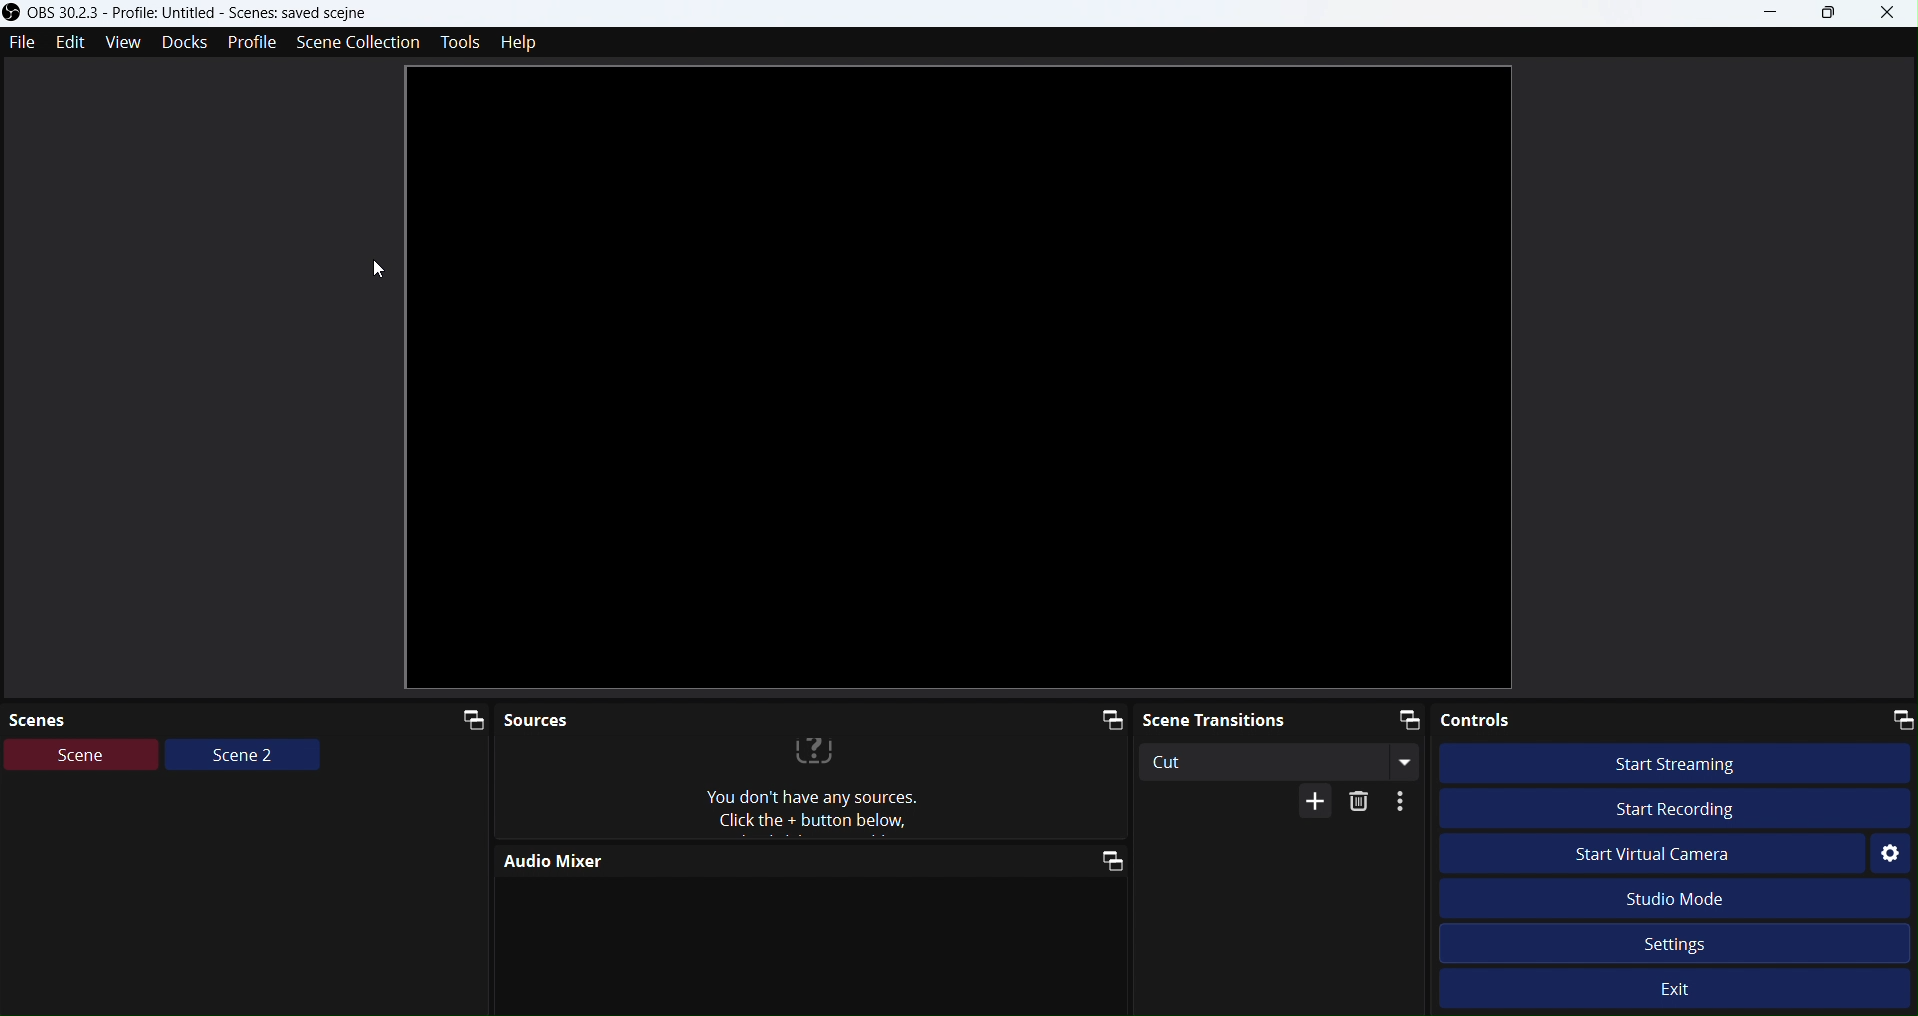 This screenshot has height=1016, width=1918. What do you see at coordinates (1681, 992) in the screenshot?
I see `Exit` at bounding box center [1681, 992].